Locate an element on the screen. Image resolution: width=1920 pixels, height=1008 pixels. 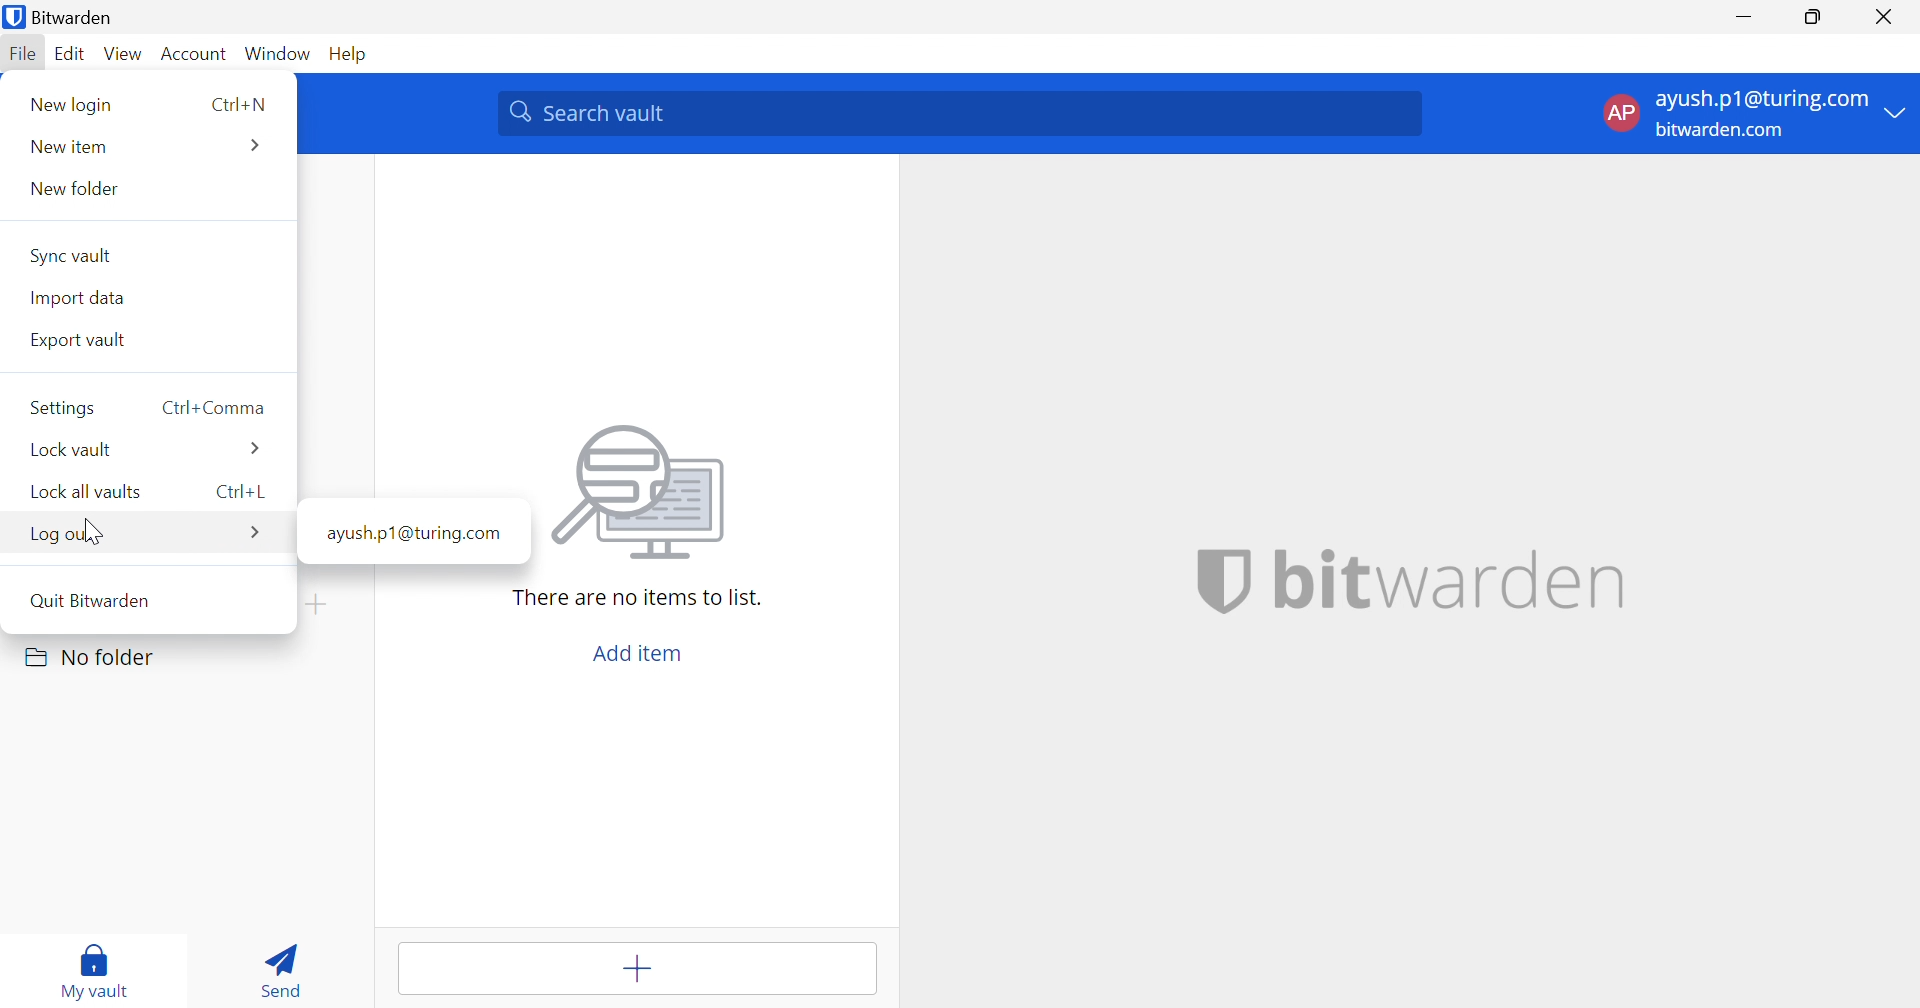
Add tem is located at coordinates (641, 969).